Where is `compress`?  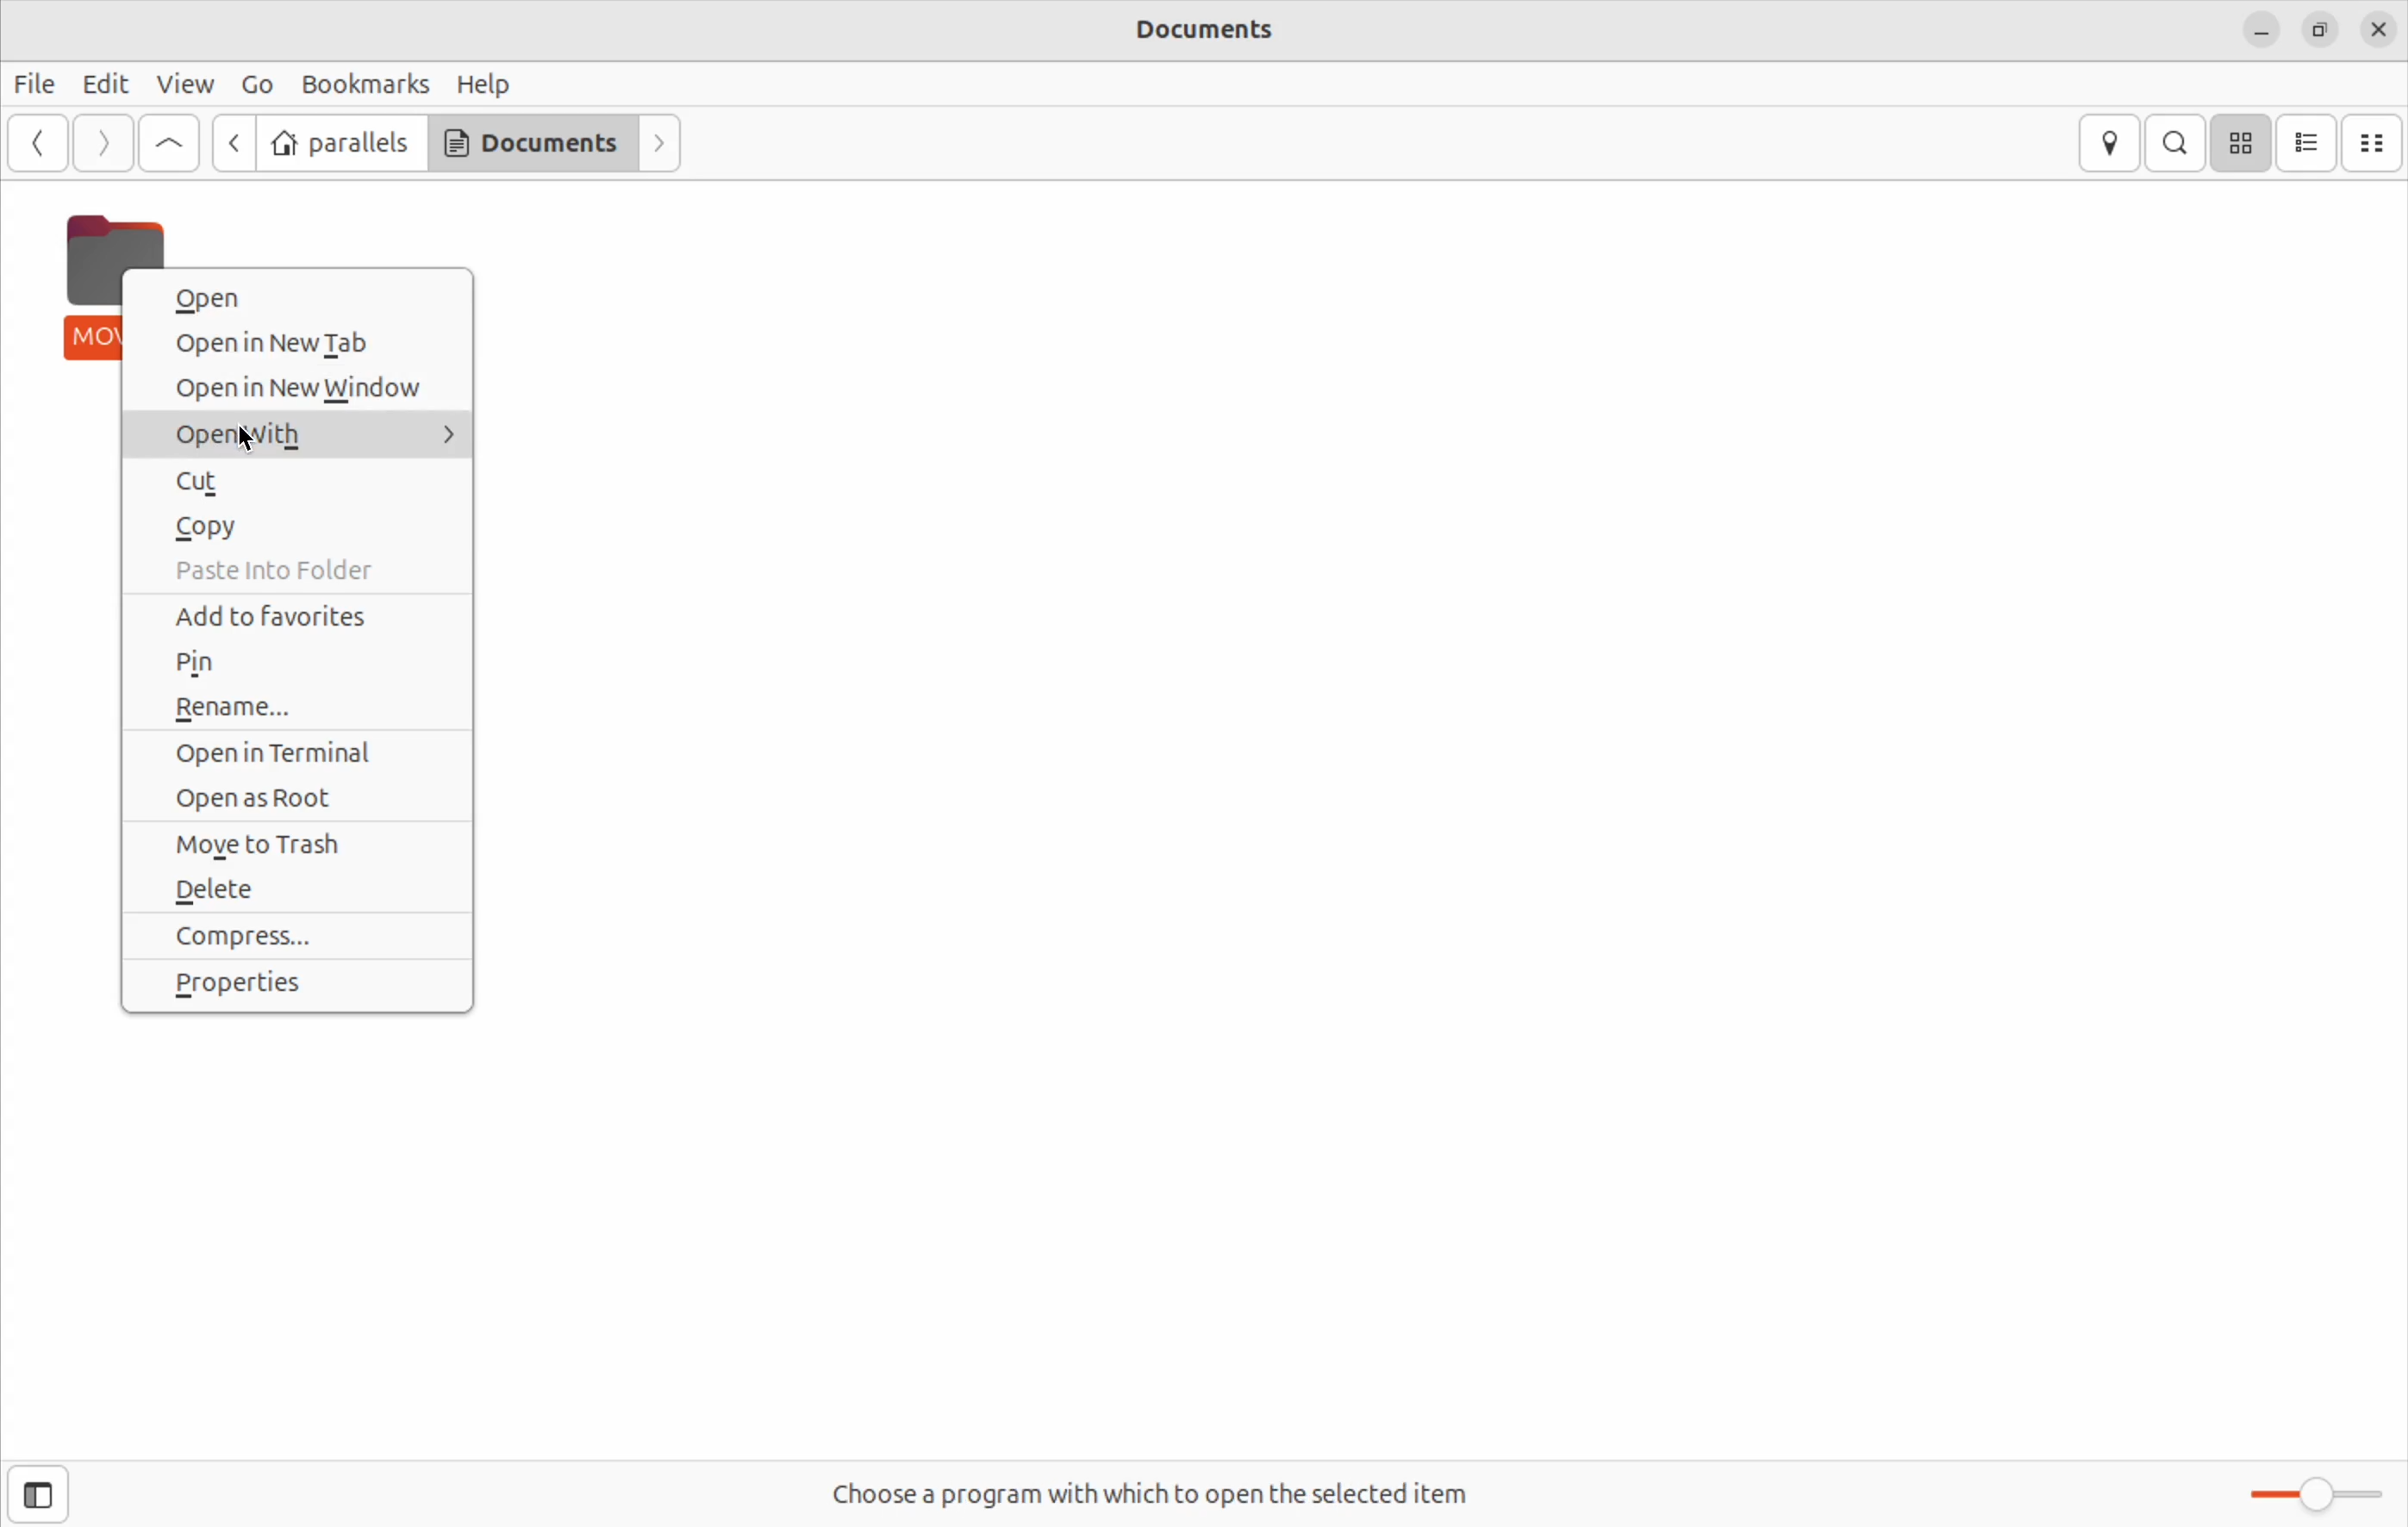
compress is located at coordinates (299, 936).